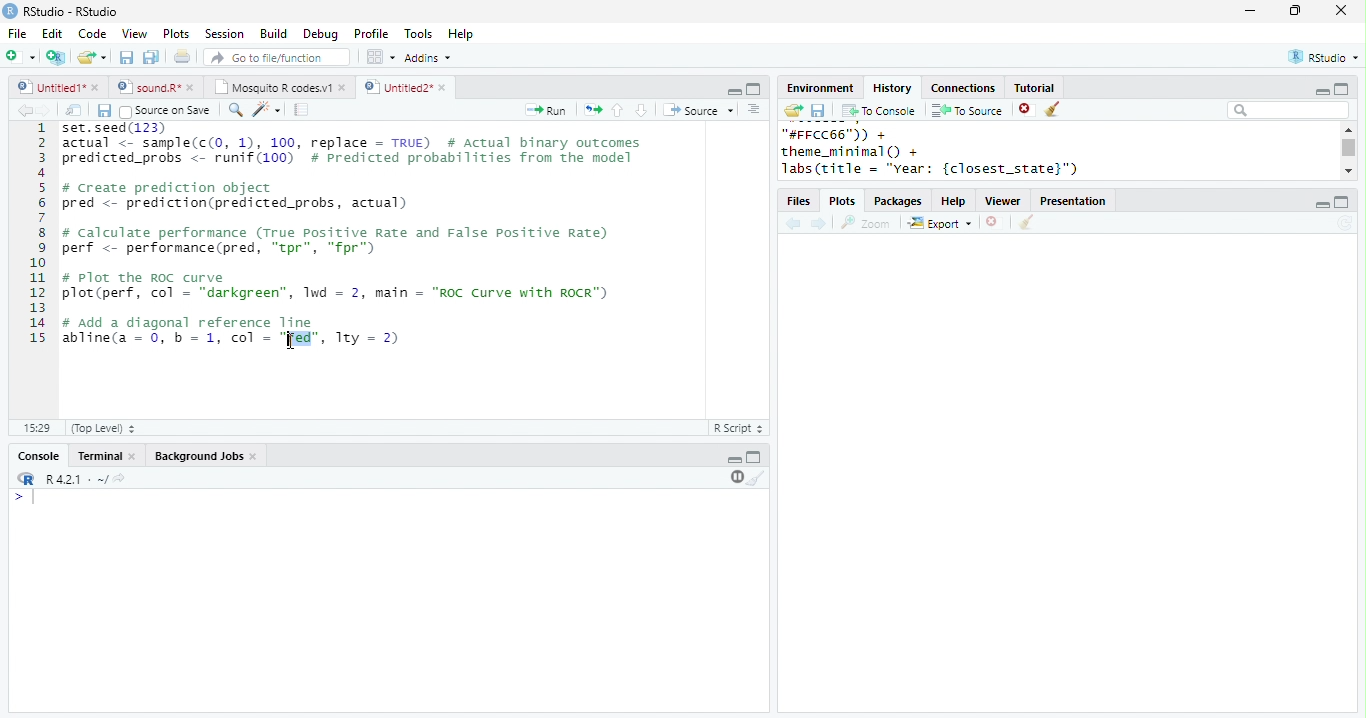 The image size is (1366, 718). What do you see at coordinates (163, 111) in the screenshot?
I see `Source on Save` at bounding box center [163, 111].